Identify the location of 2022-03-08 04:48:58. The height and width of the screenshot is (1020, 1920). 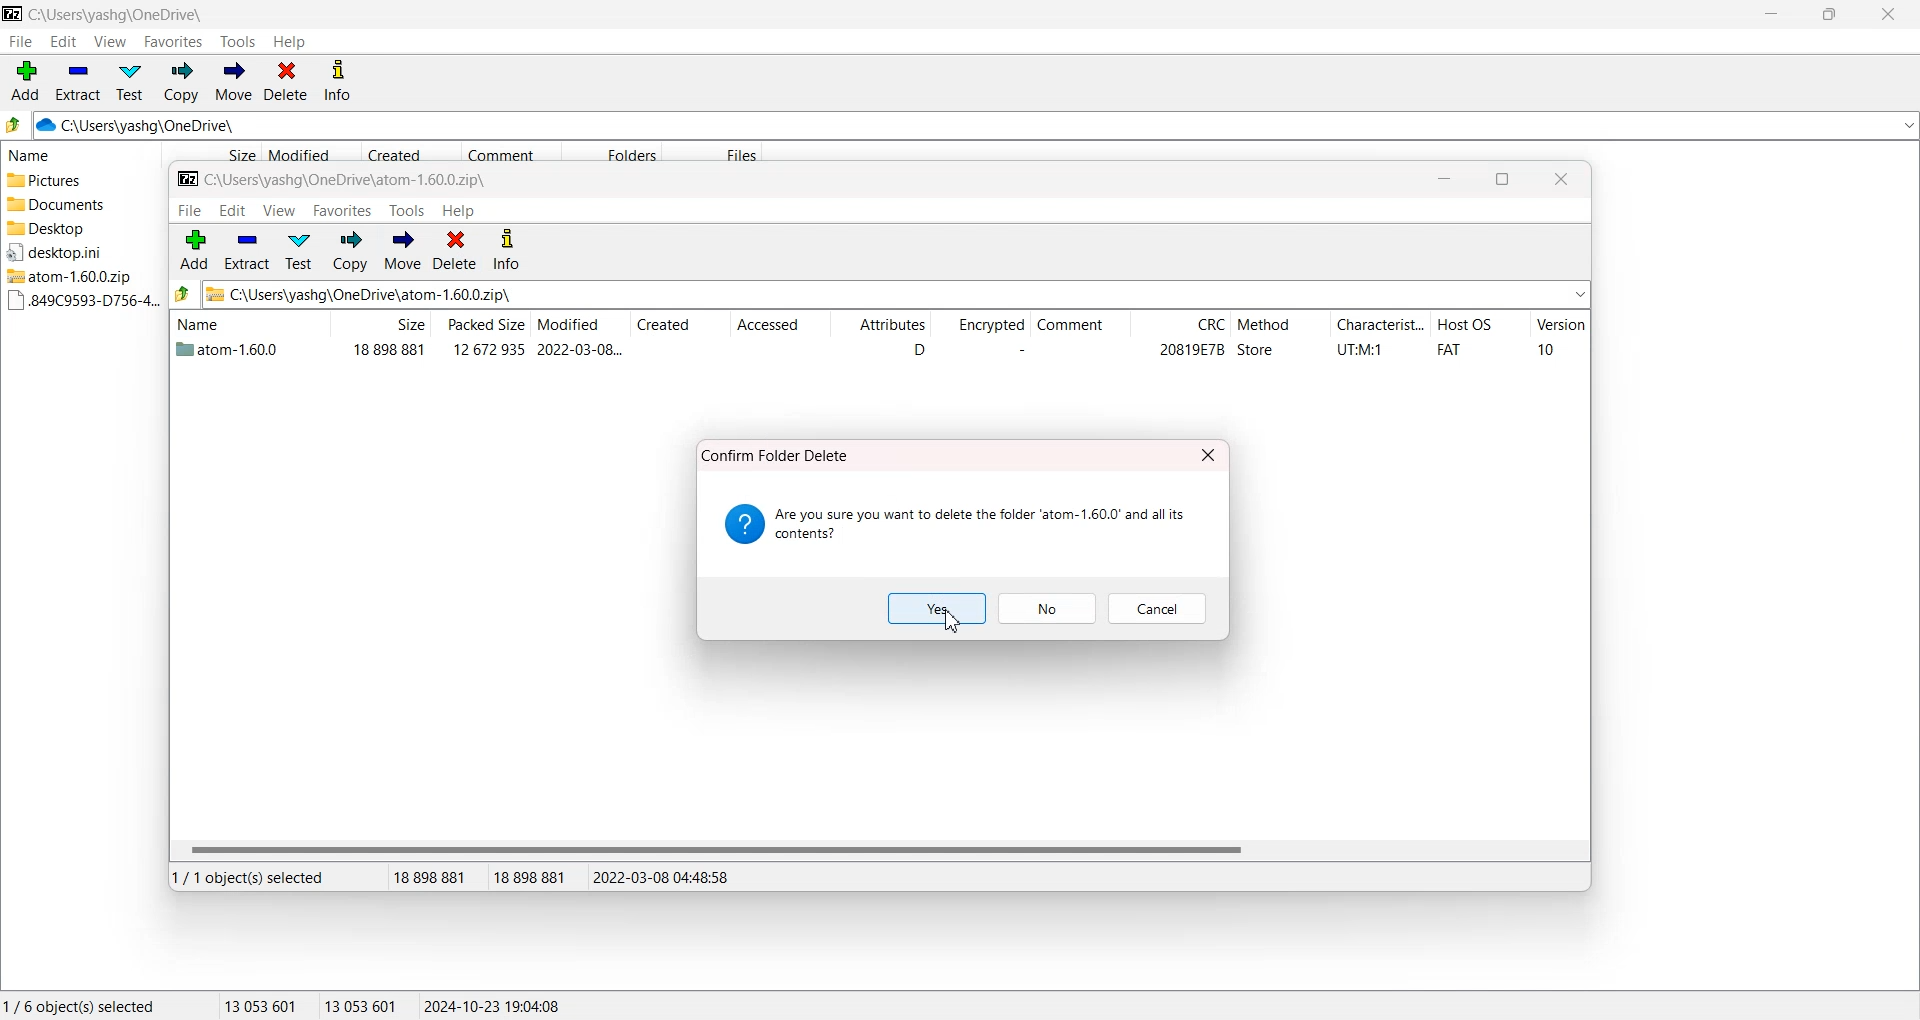
(663, 877).